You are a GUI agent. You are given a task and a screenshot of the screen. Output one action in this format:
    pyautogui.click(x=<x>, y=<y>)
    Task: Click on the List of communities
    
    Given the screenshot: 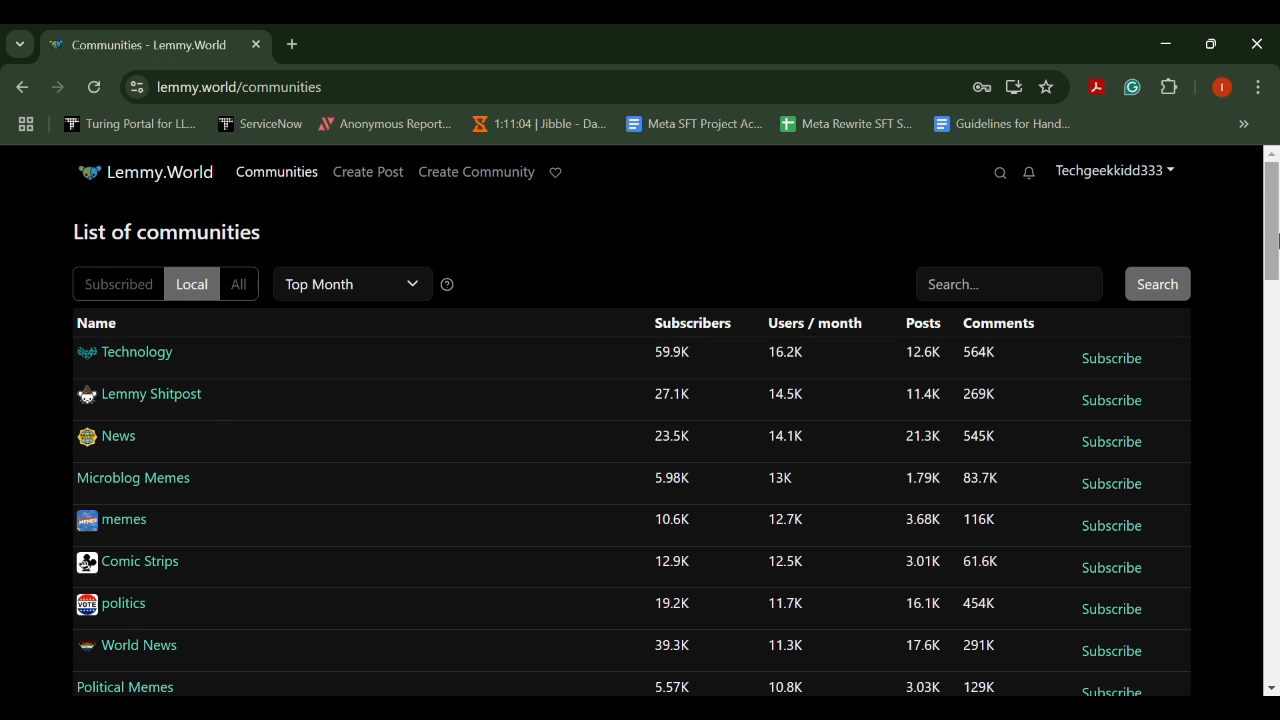 What is the action you would take?
    pyautogui.click(x=169, y=232)
    